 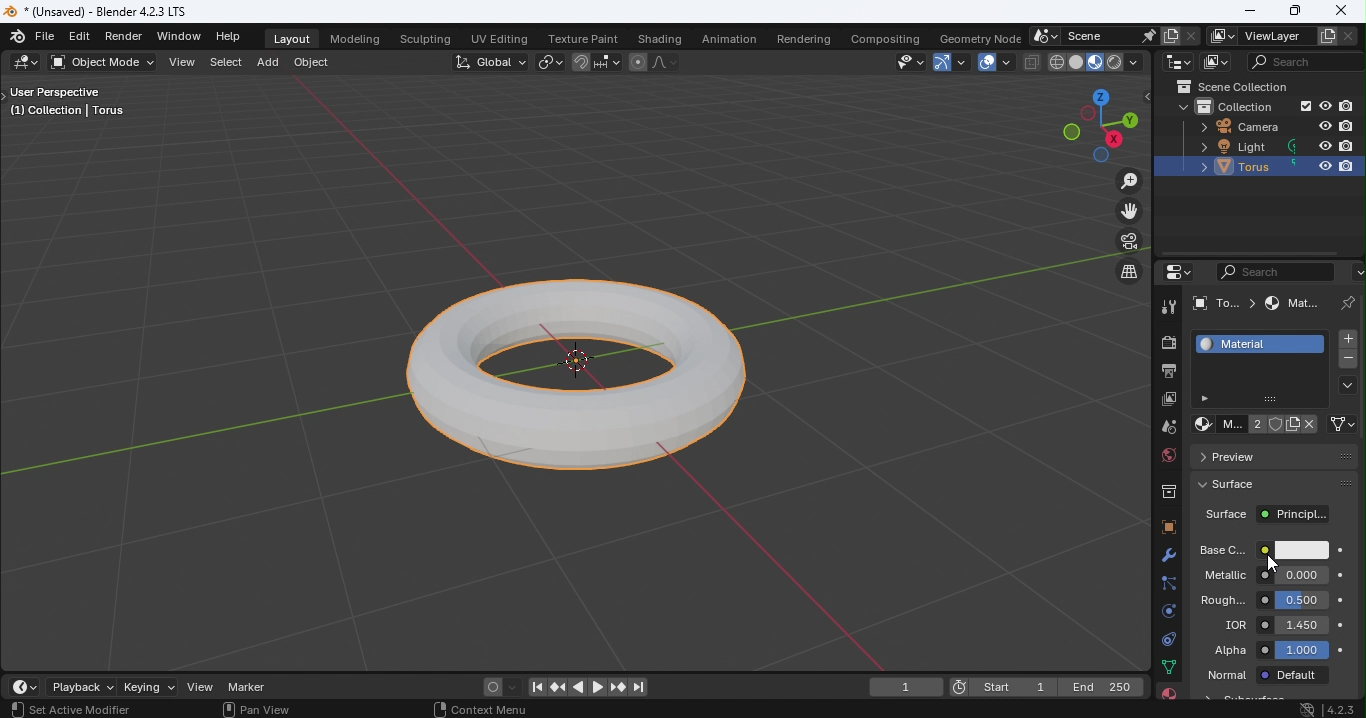 I want to click on Help, so click(x=233, y=37).